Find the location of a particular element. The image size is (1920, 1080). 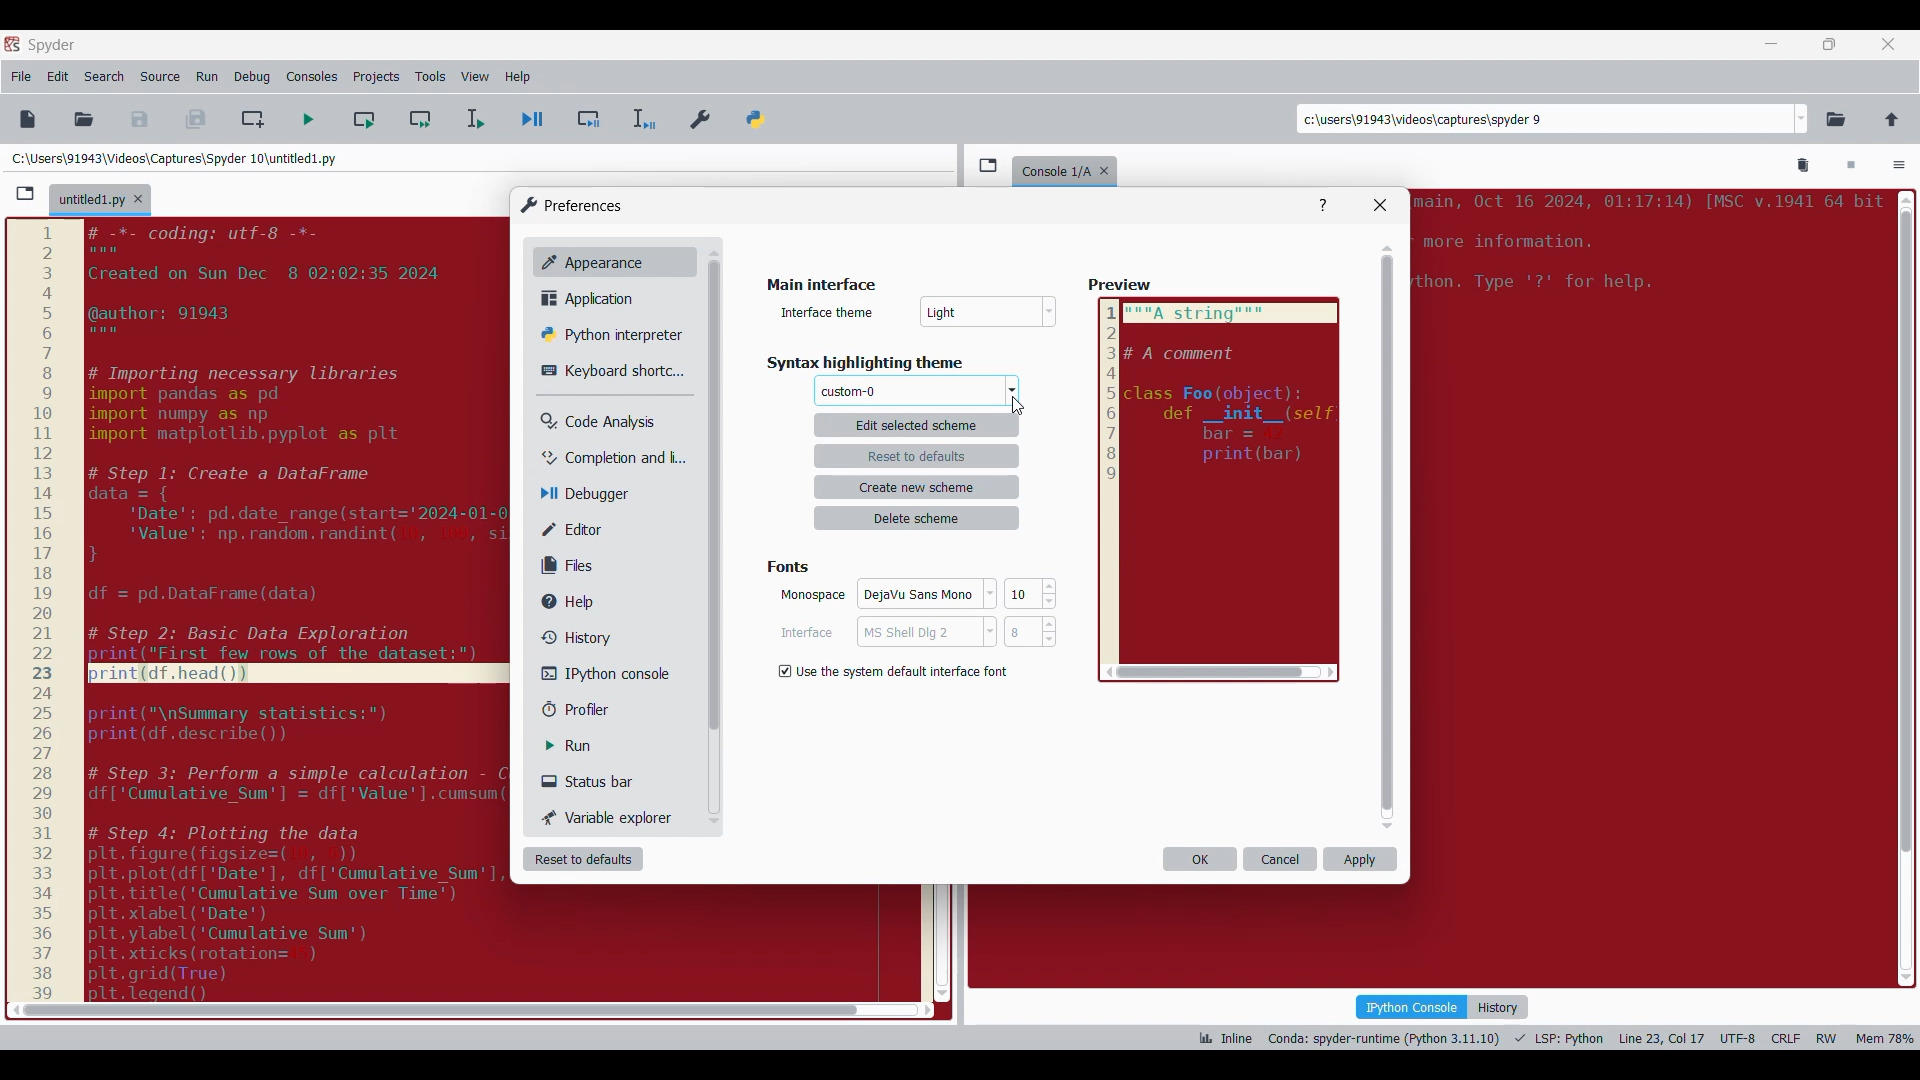

 is located at coordinates (990, 314).